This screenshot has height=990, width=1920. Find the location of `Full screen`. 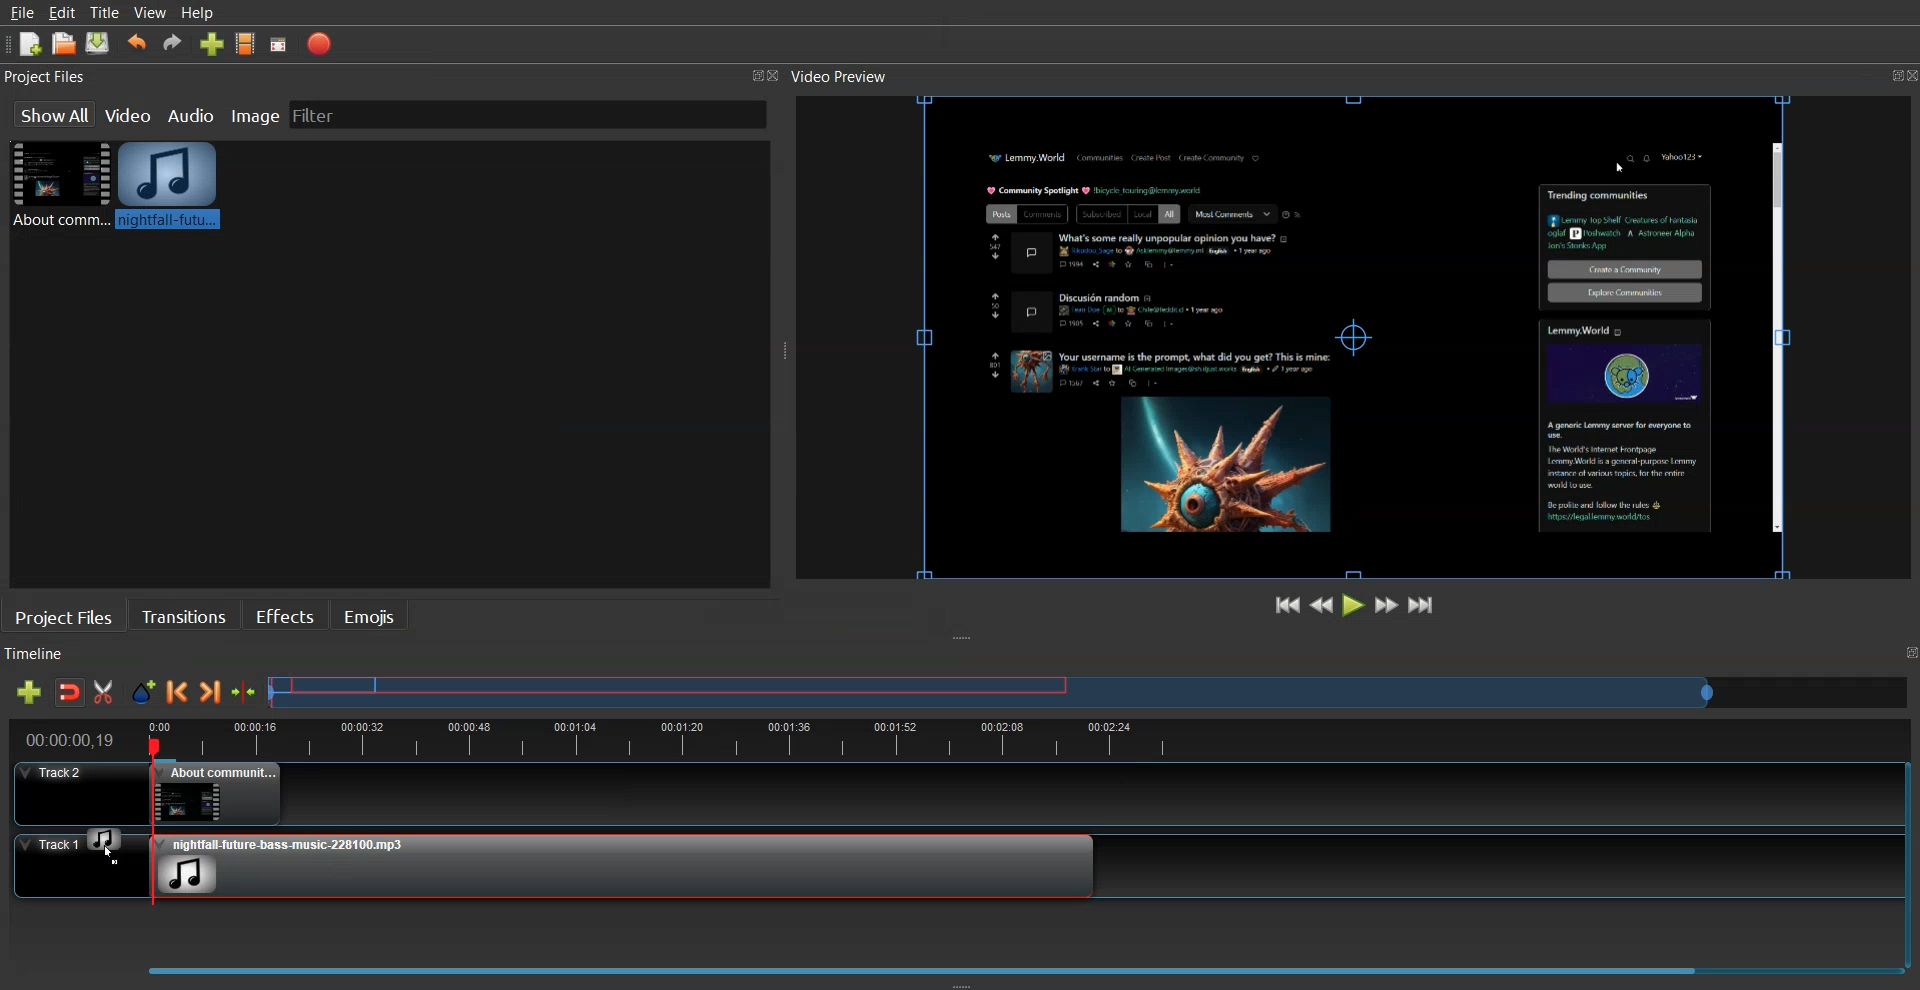

Full screen is located at coordinates (279, 45).